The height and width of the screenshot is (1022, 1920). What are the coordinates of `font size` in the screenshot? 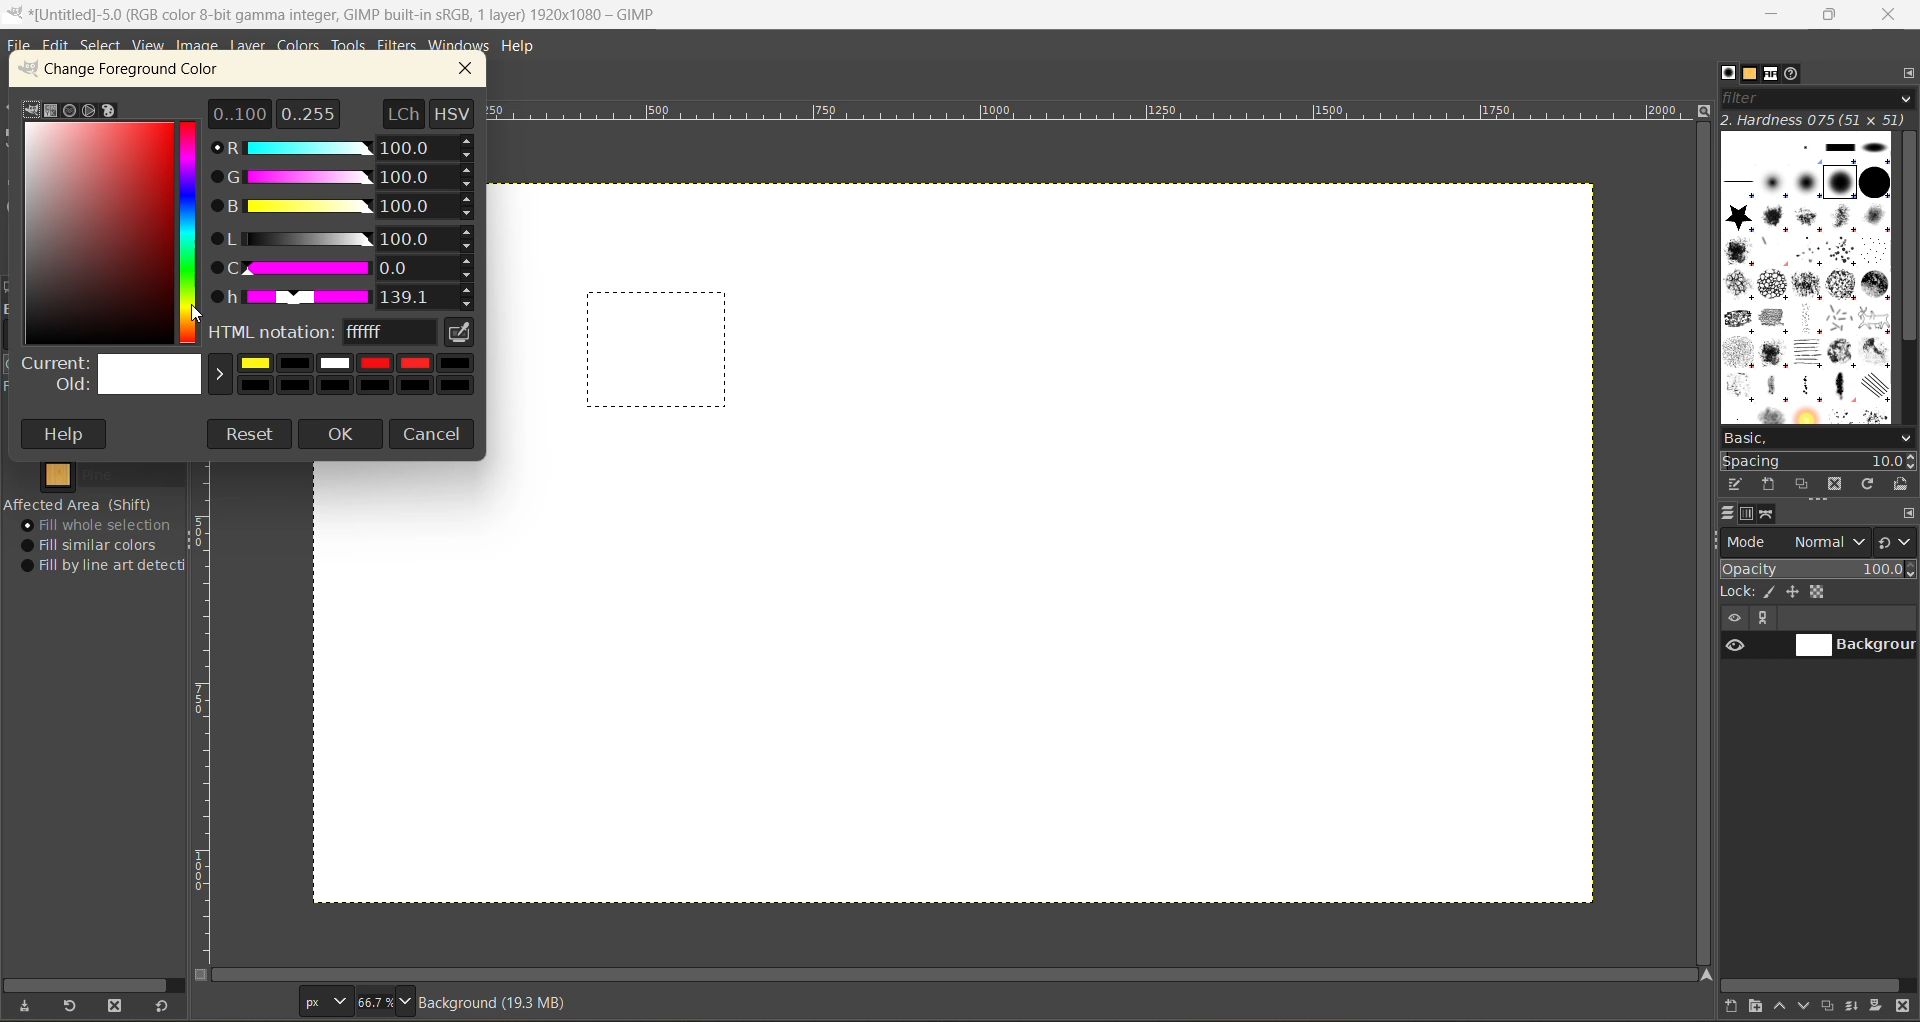 It's located at (357, 1001).